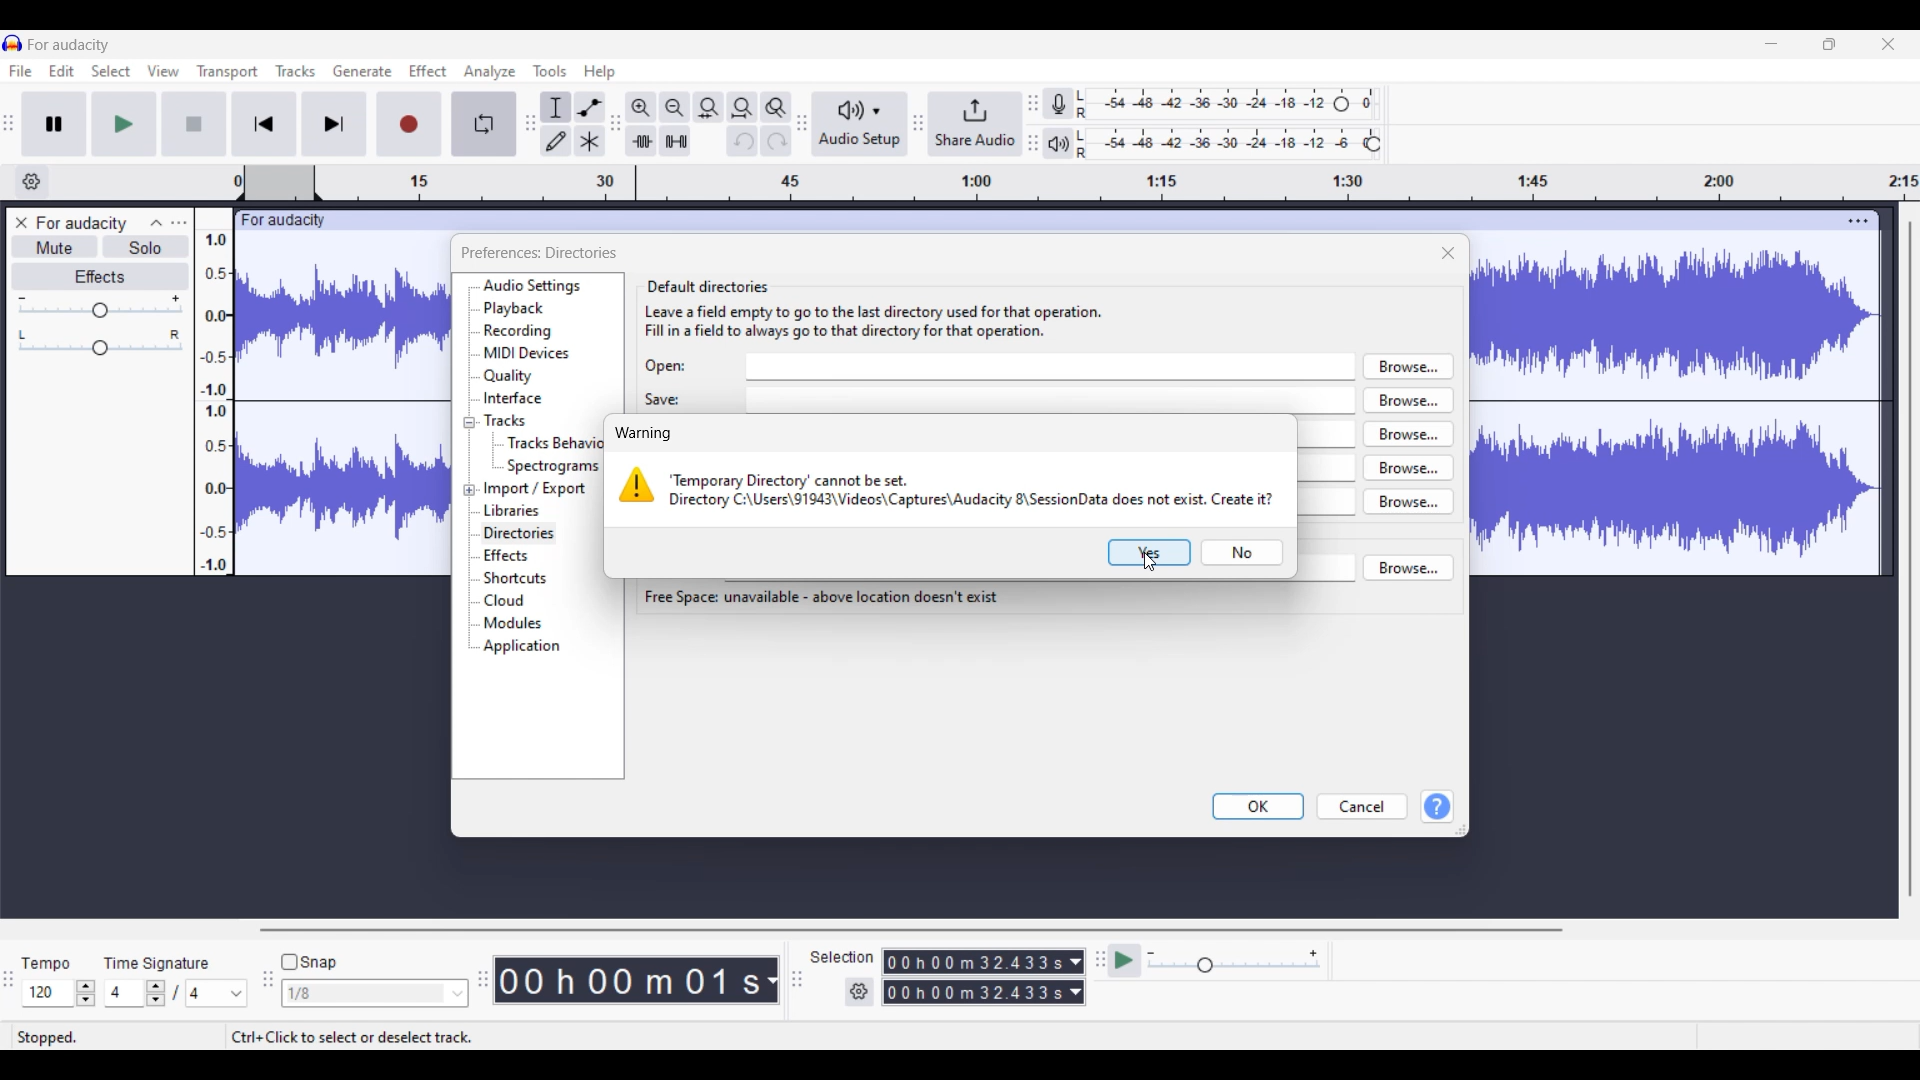 Image resolution: width=1920 pixels, height=1080 pixels. What do you see at coordinates (156, 993) in the screenshot?
I see `Increase/Decrease number` at bounding box center [156, 993].